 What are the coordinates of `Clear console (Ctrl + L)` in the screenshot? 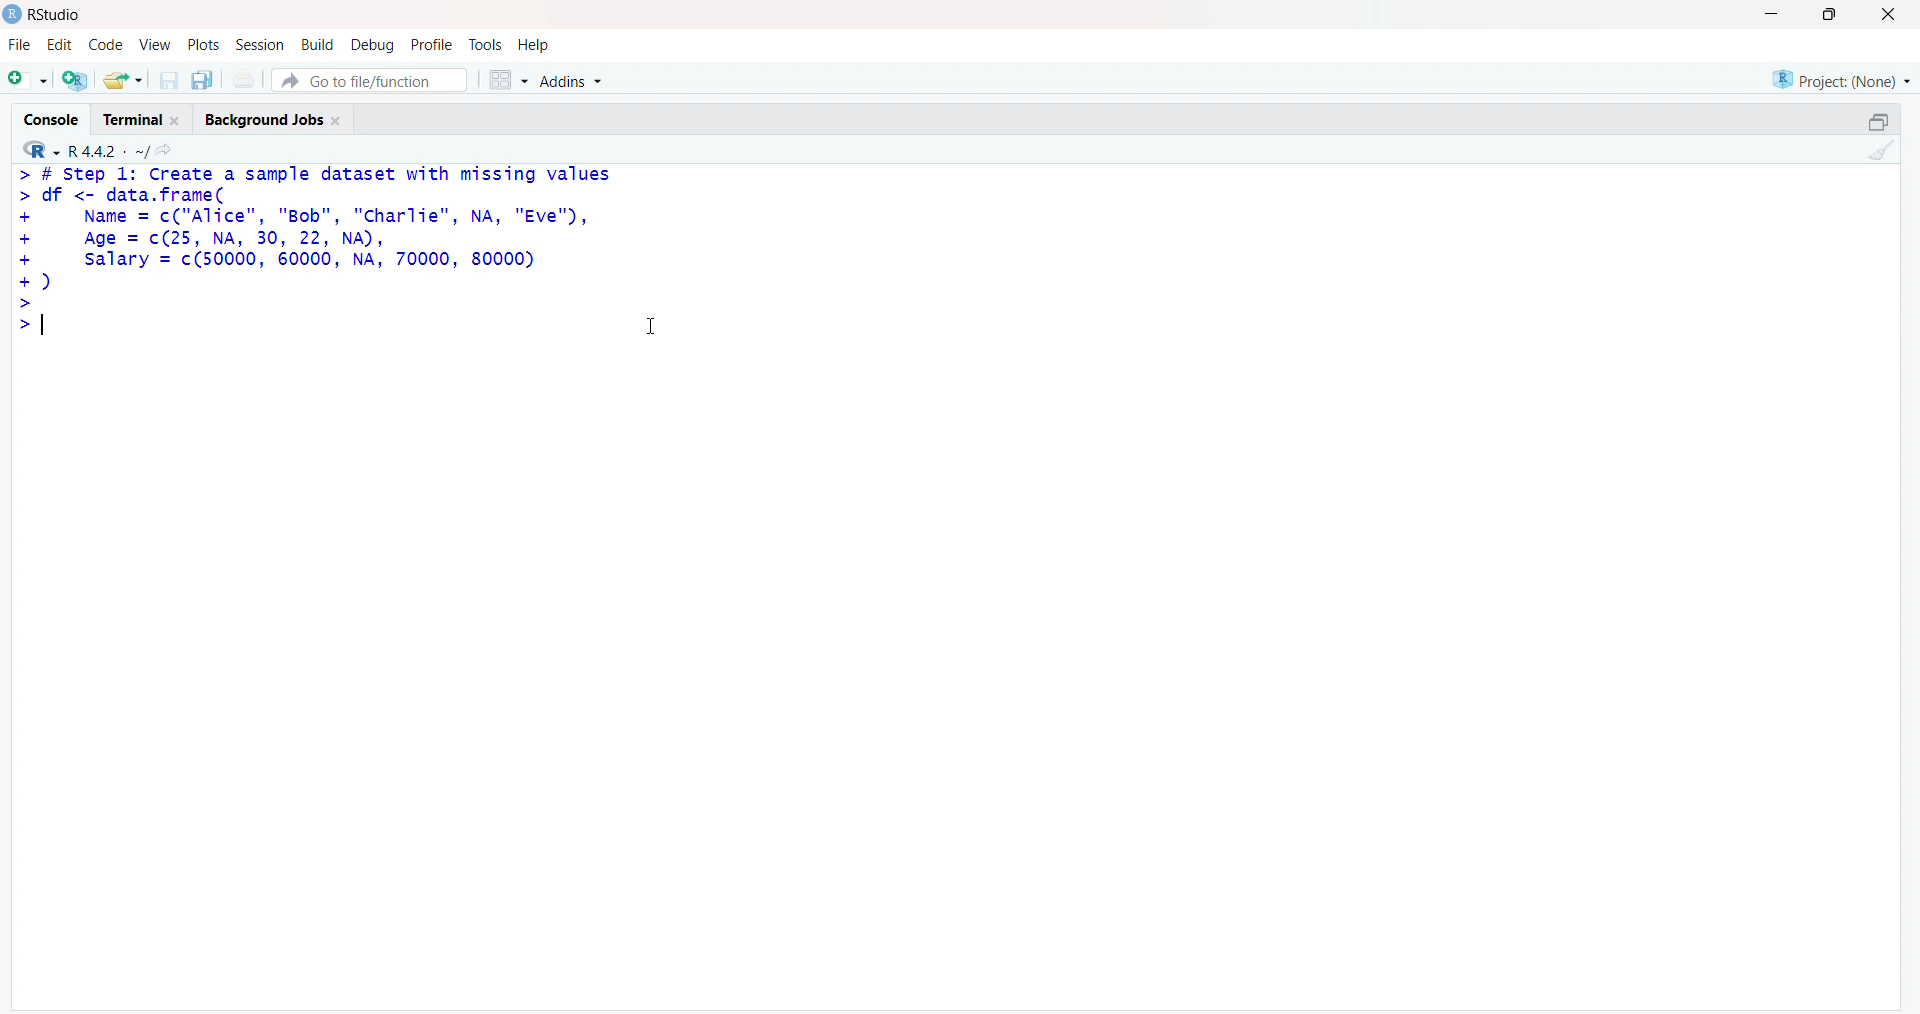 It's located at (1880, 152).